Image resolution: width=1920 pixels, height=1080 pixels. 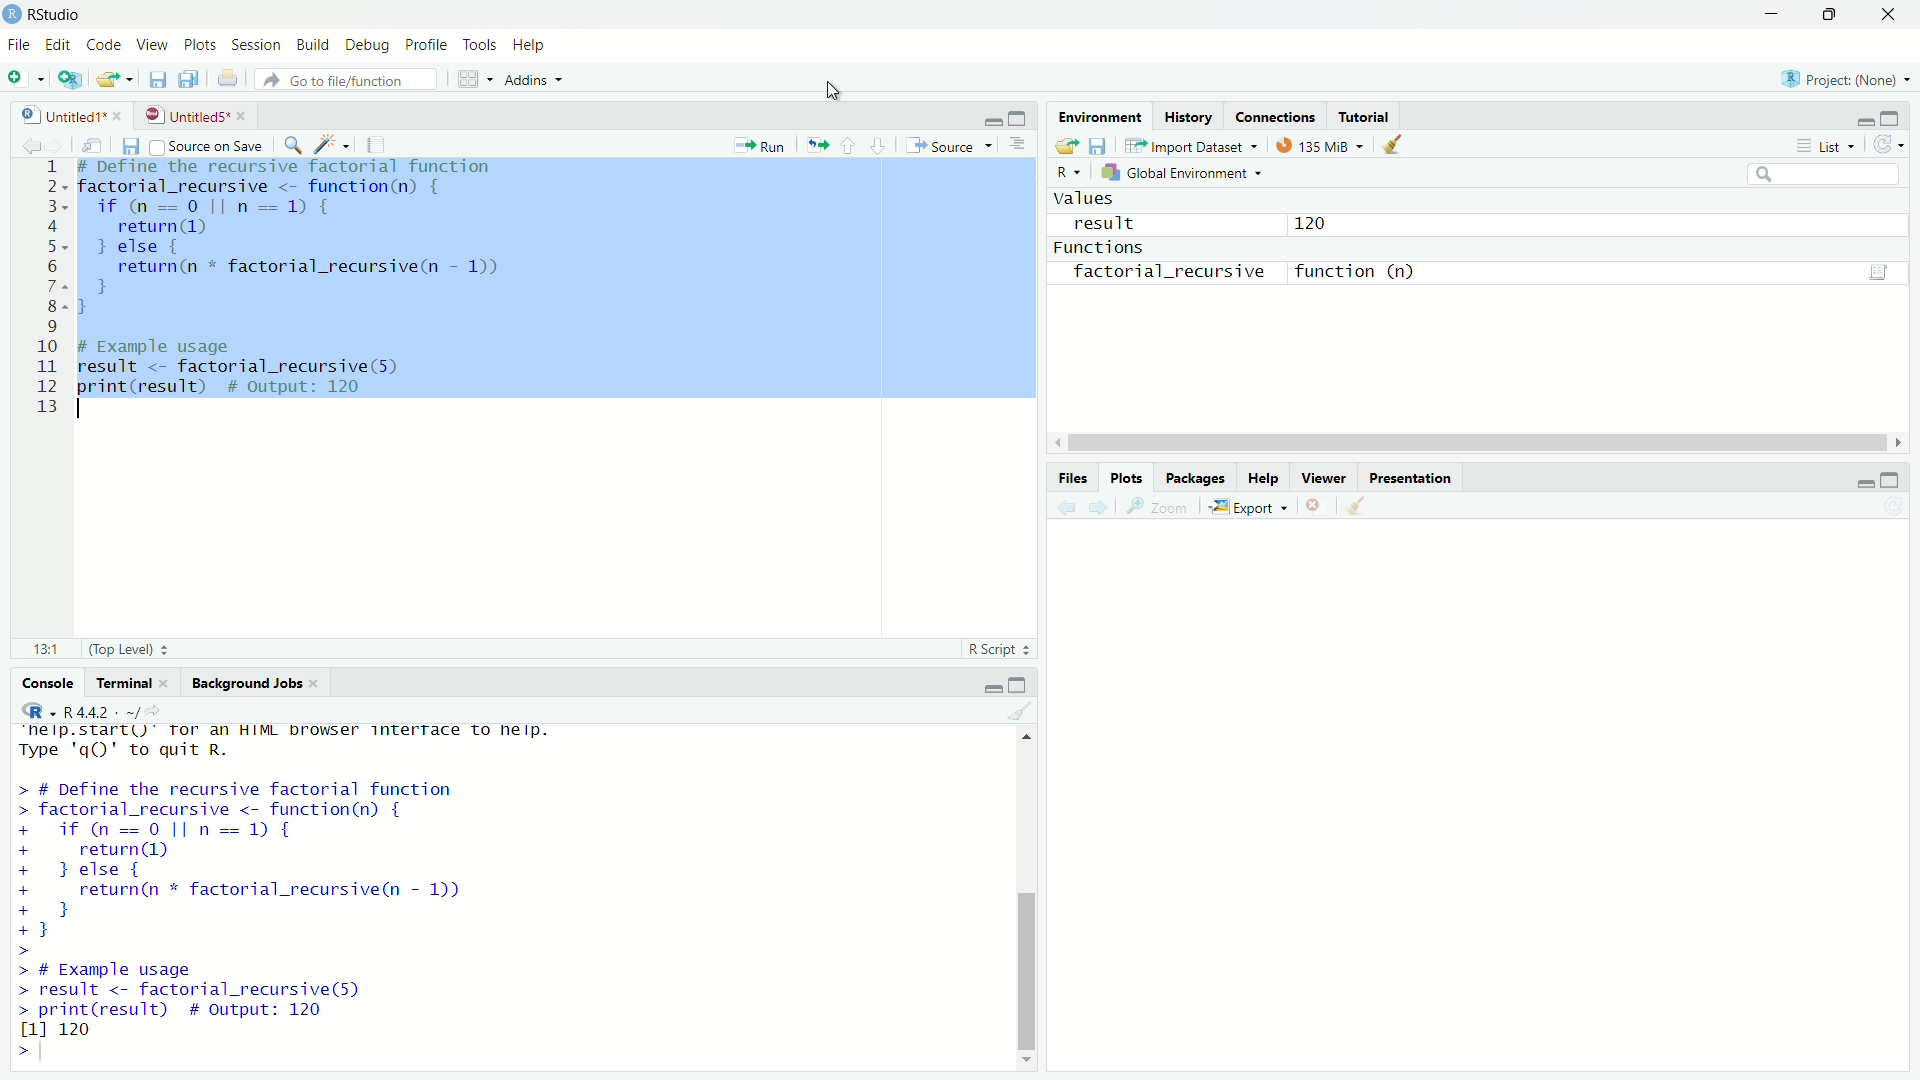 I want to click on Scrollbar, so click(x=1030, y=917).